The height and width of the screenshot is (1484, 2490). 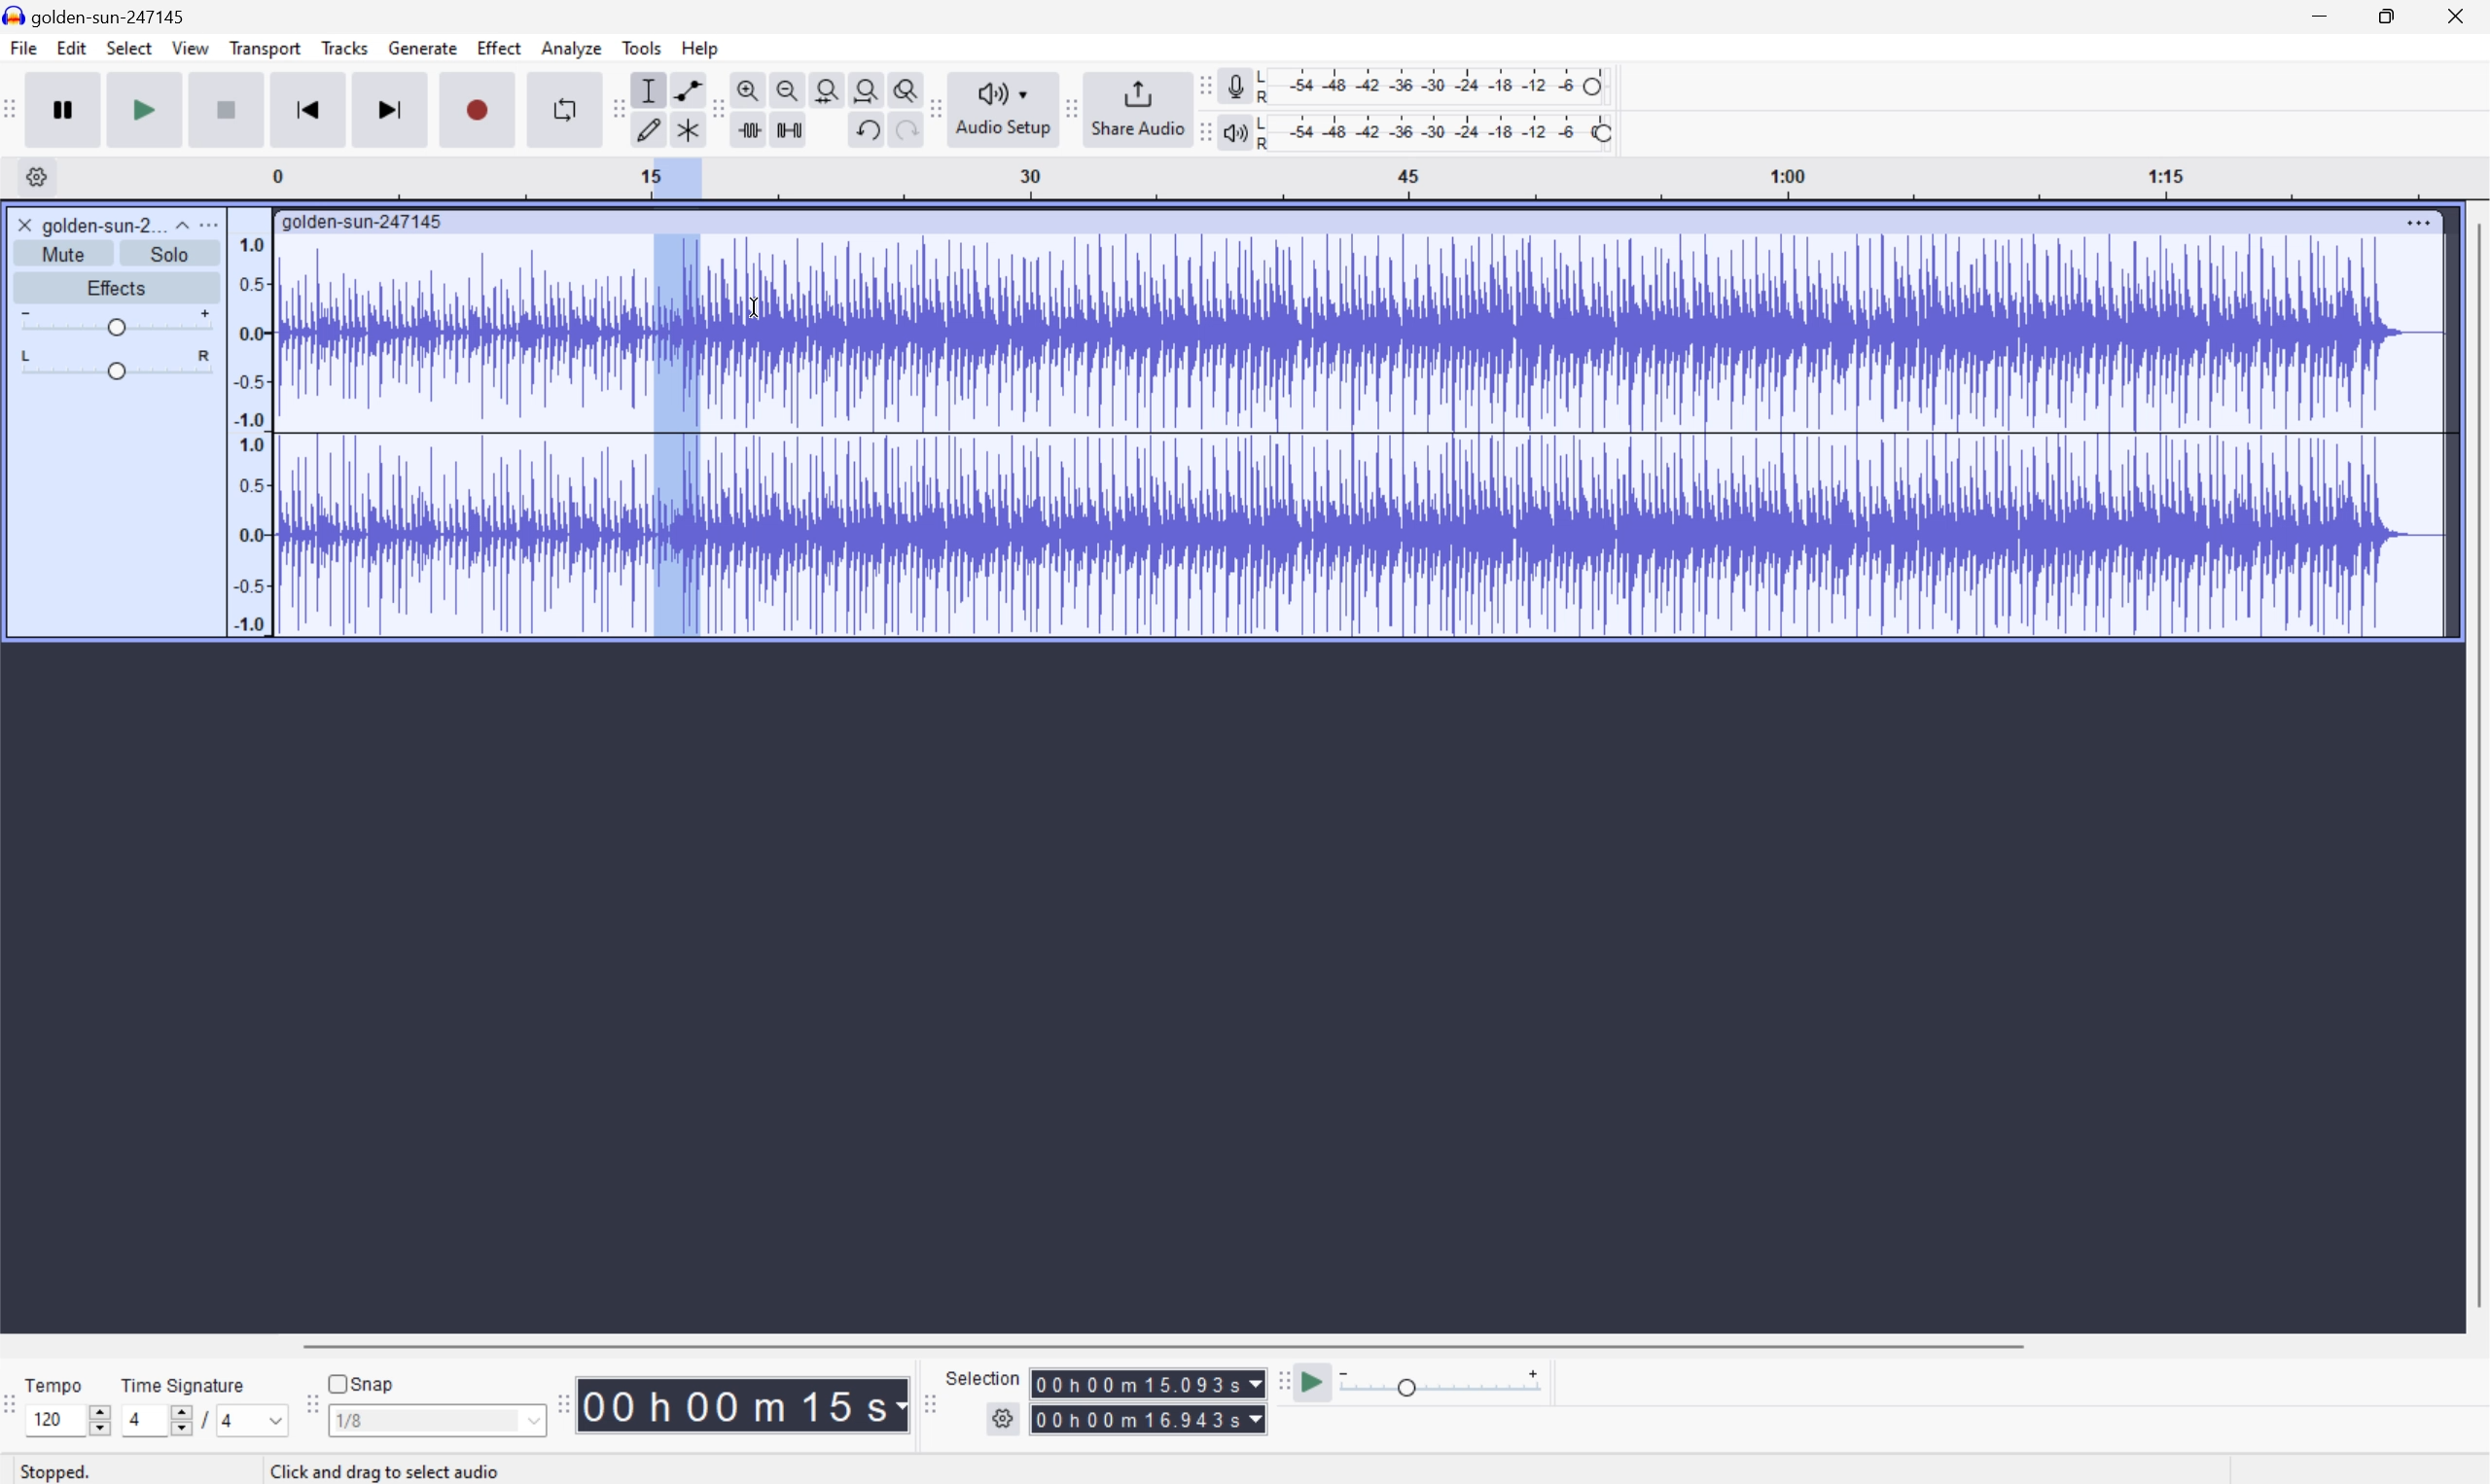 I want to click on Audacity Edit toolbar, so click(x=612, y=109).